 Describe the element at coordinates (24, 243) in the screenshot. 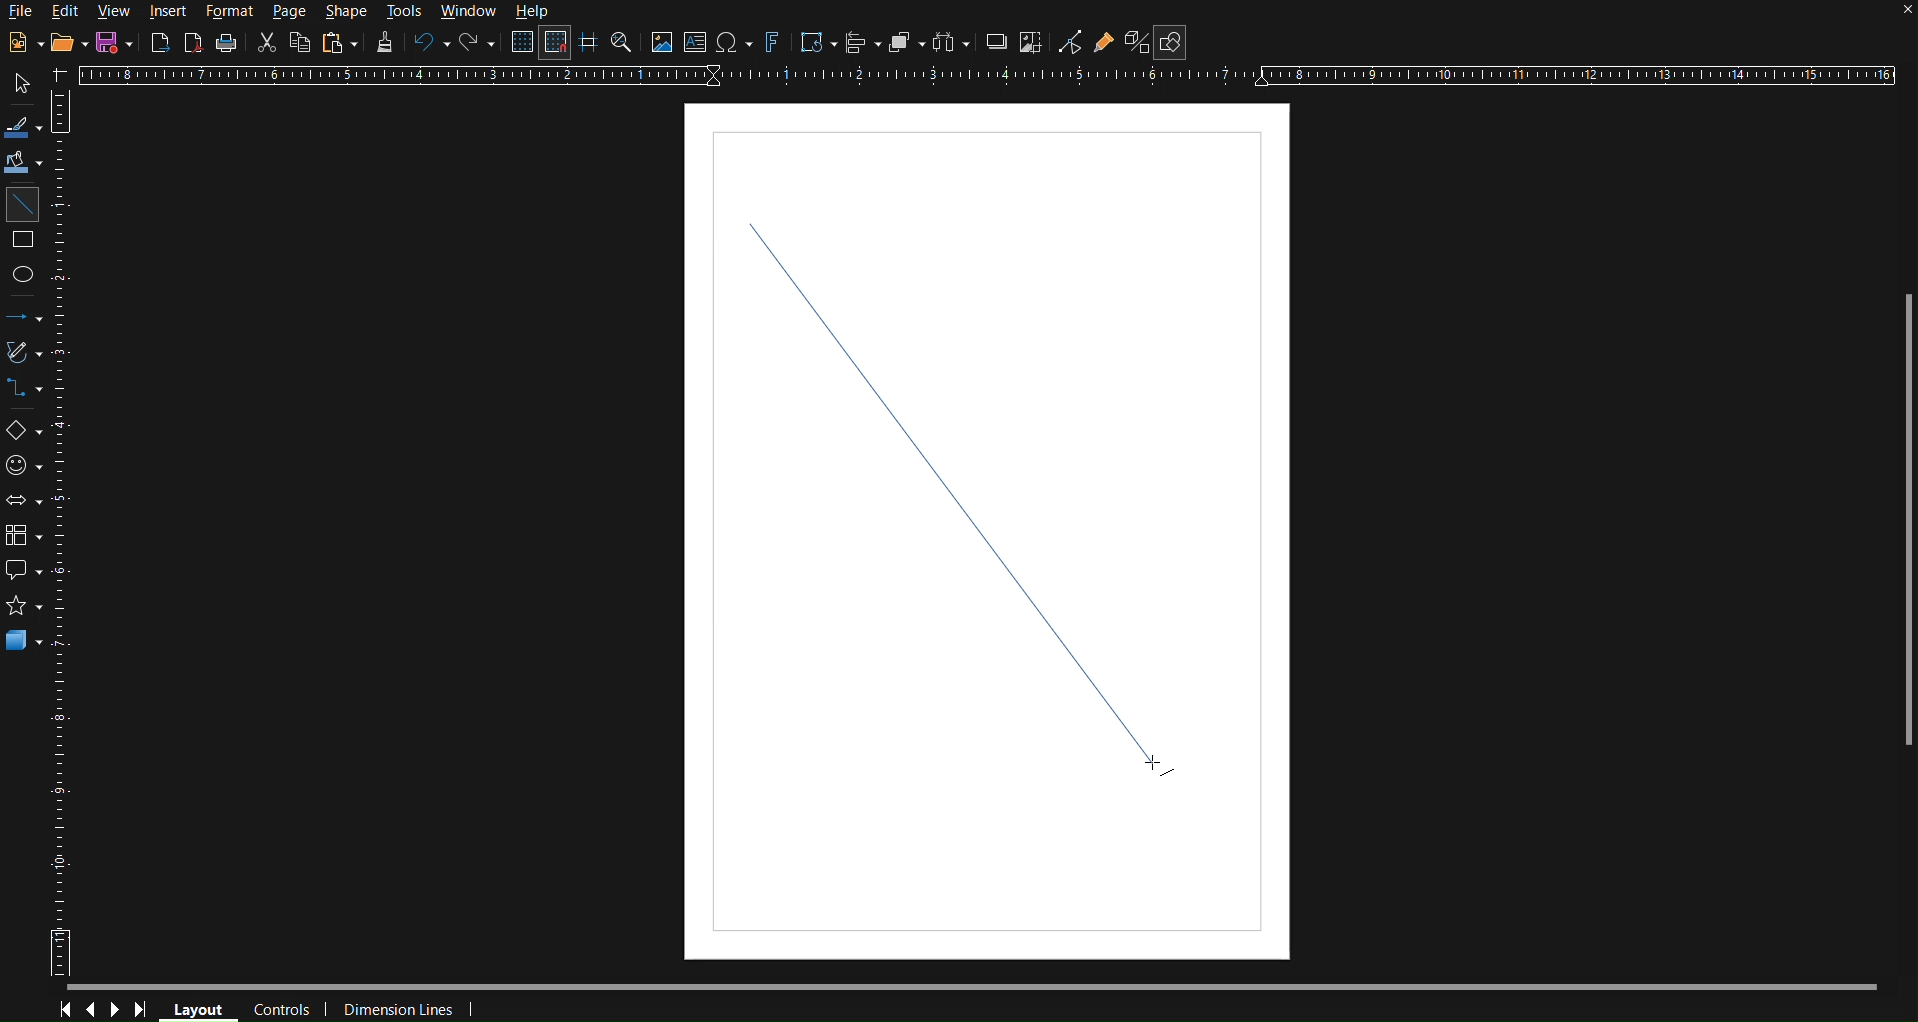

I see `Square` at that location.